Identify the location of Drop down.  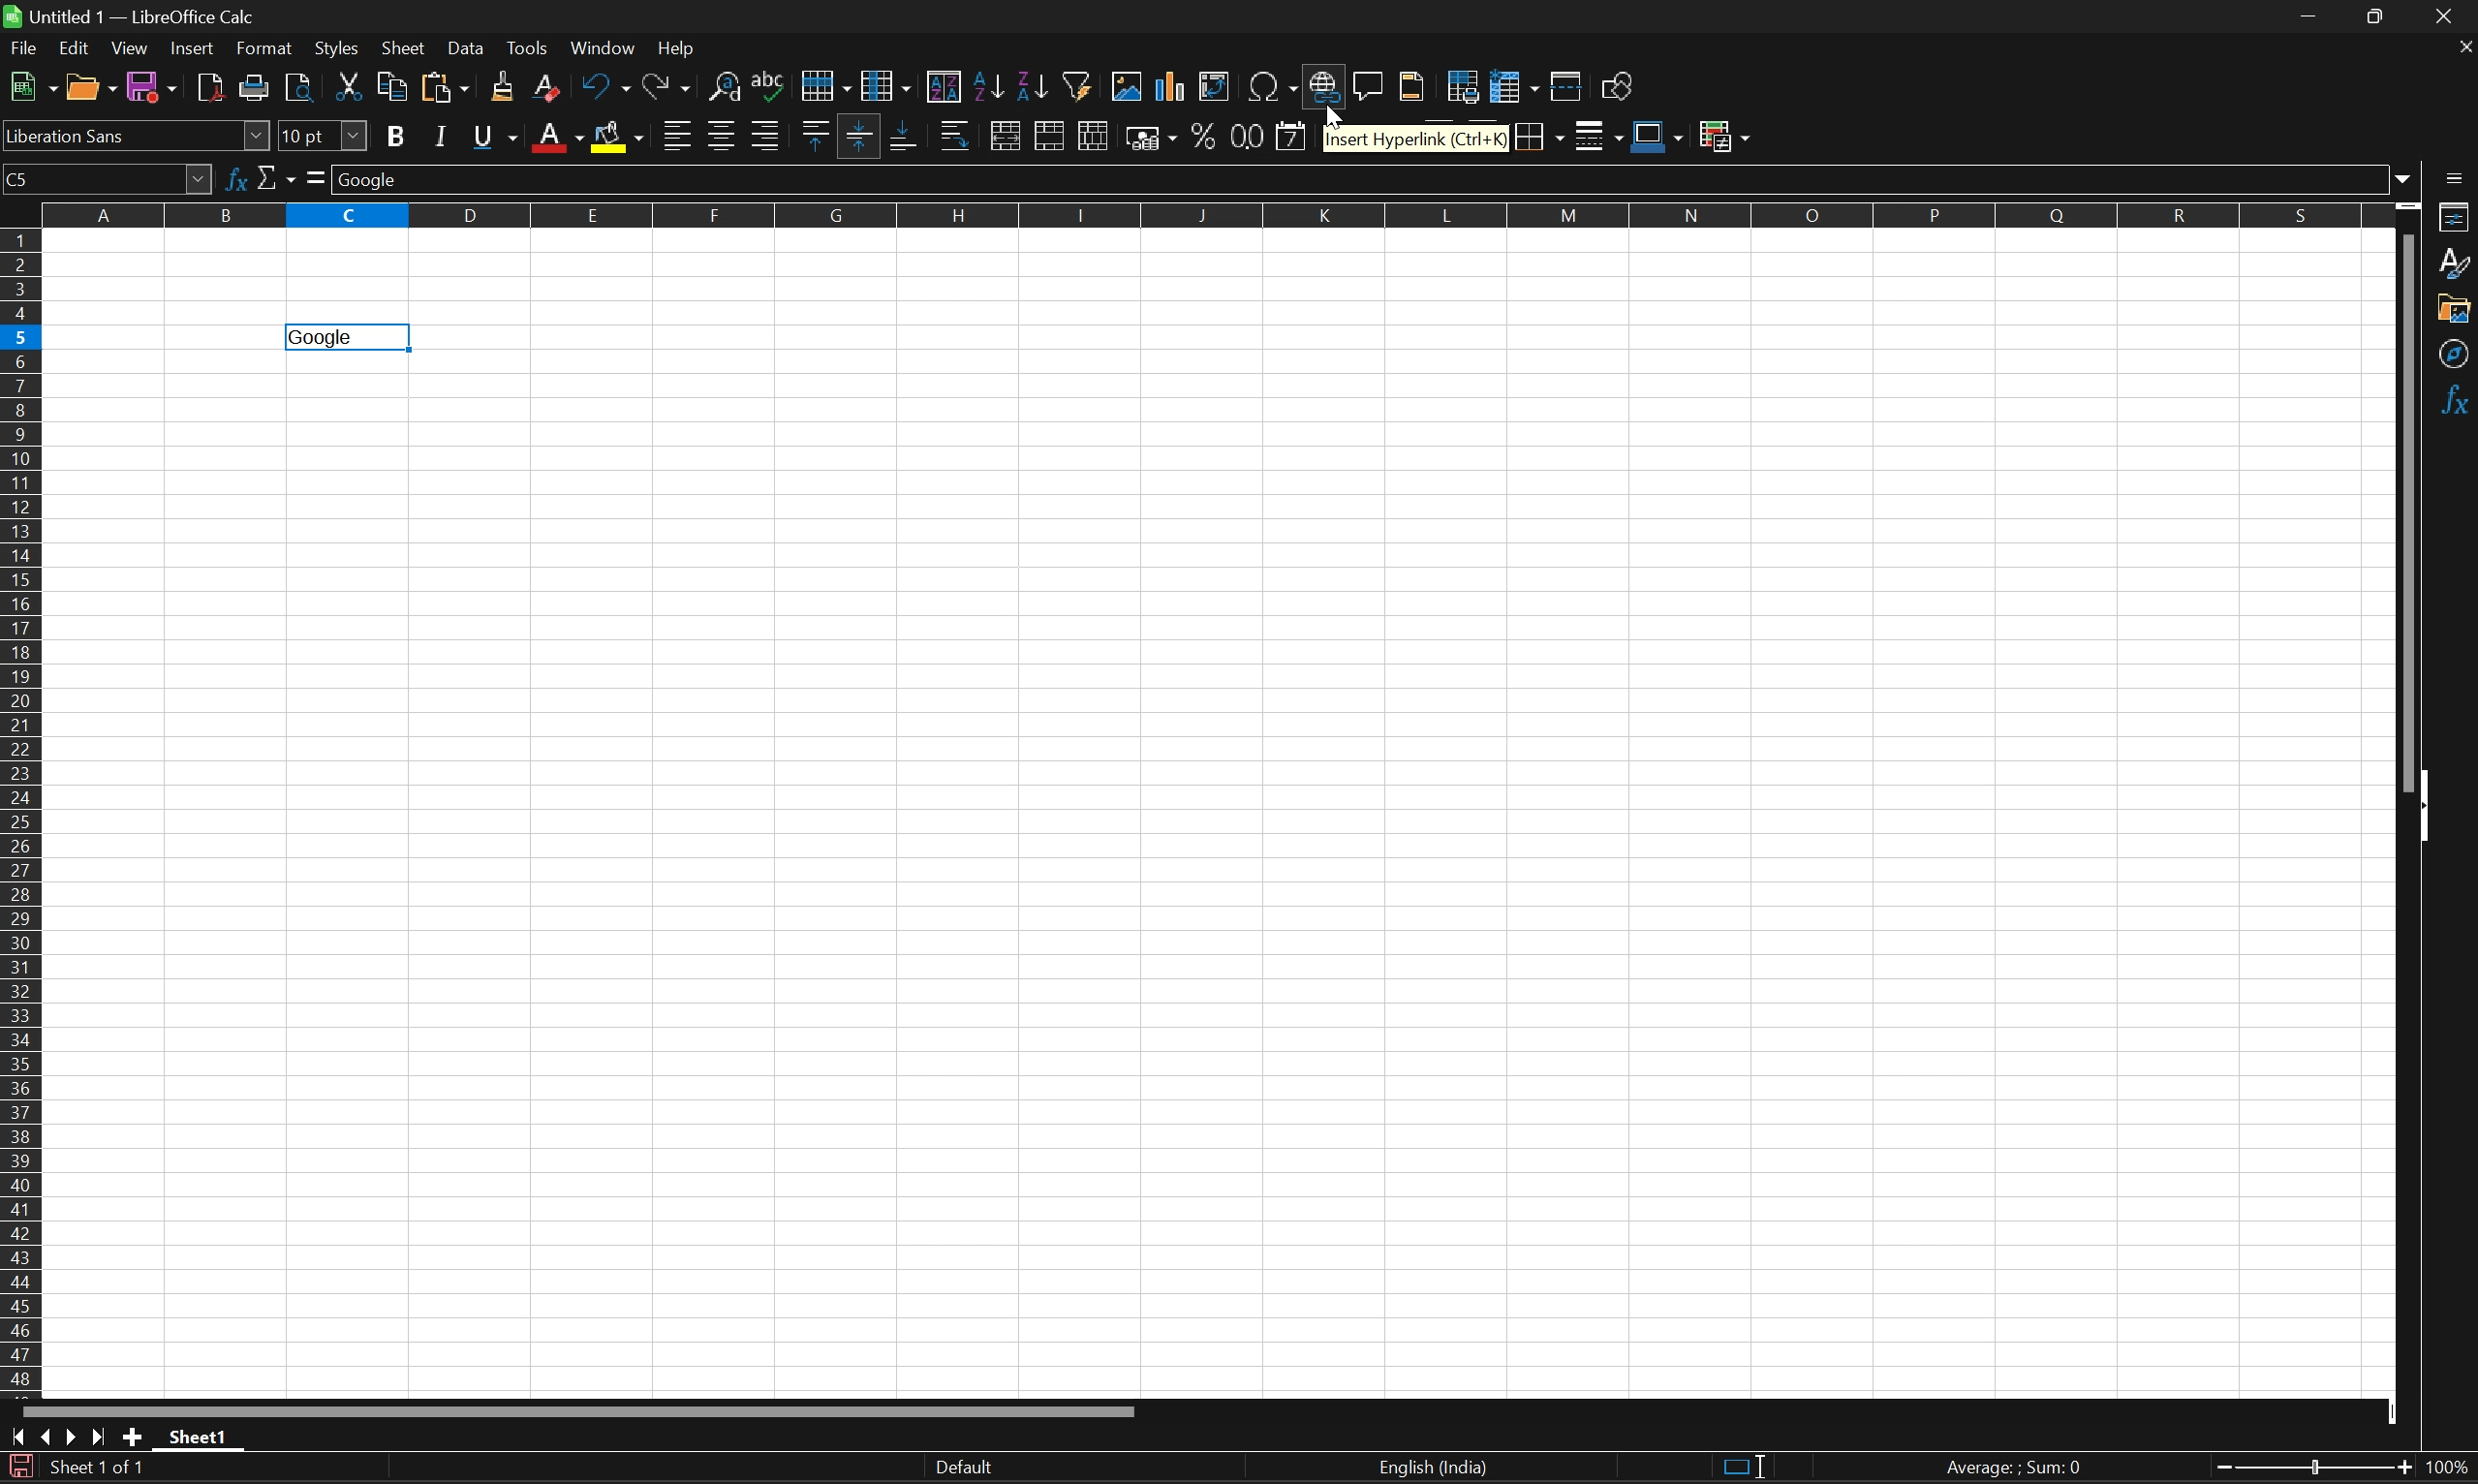
(2404, 176).